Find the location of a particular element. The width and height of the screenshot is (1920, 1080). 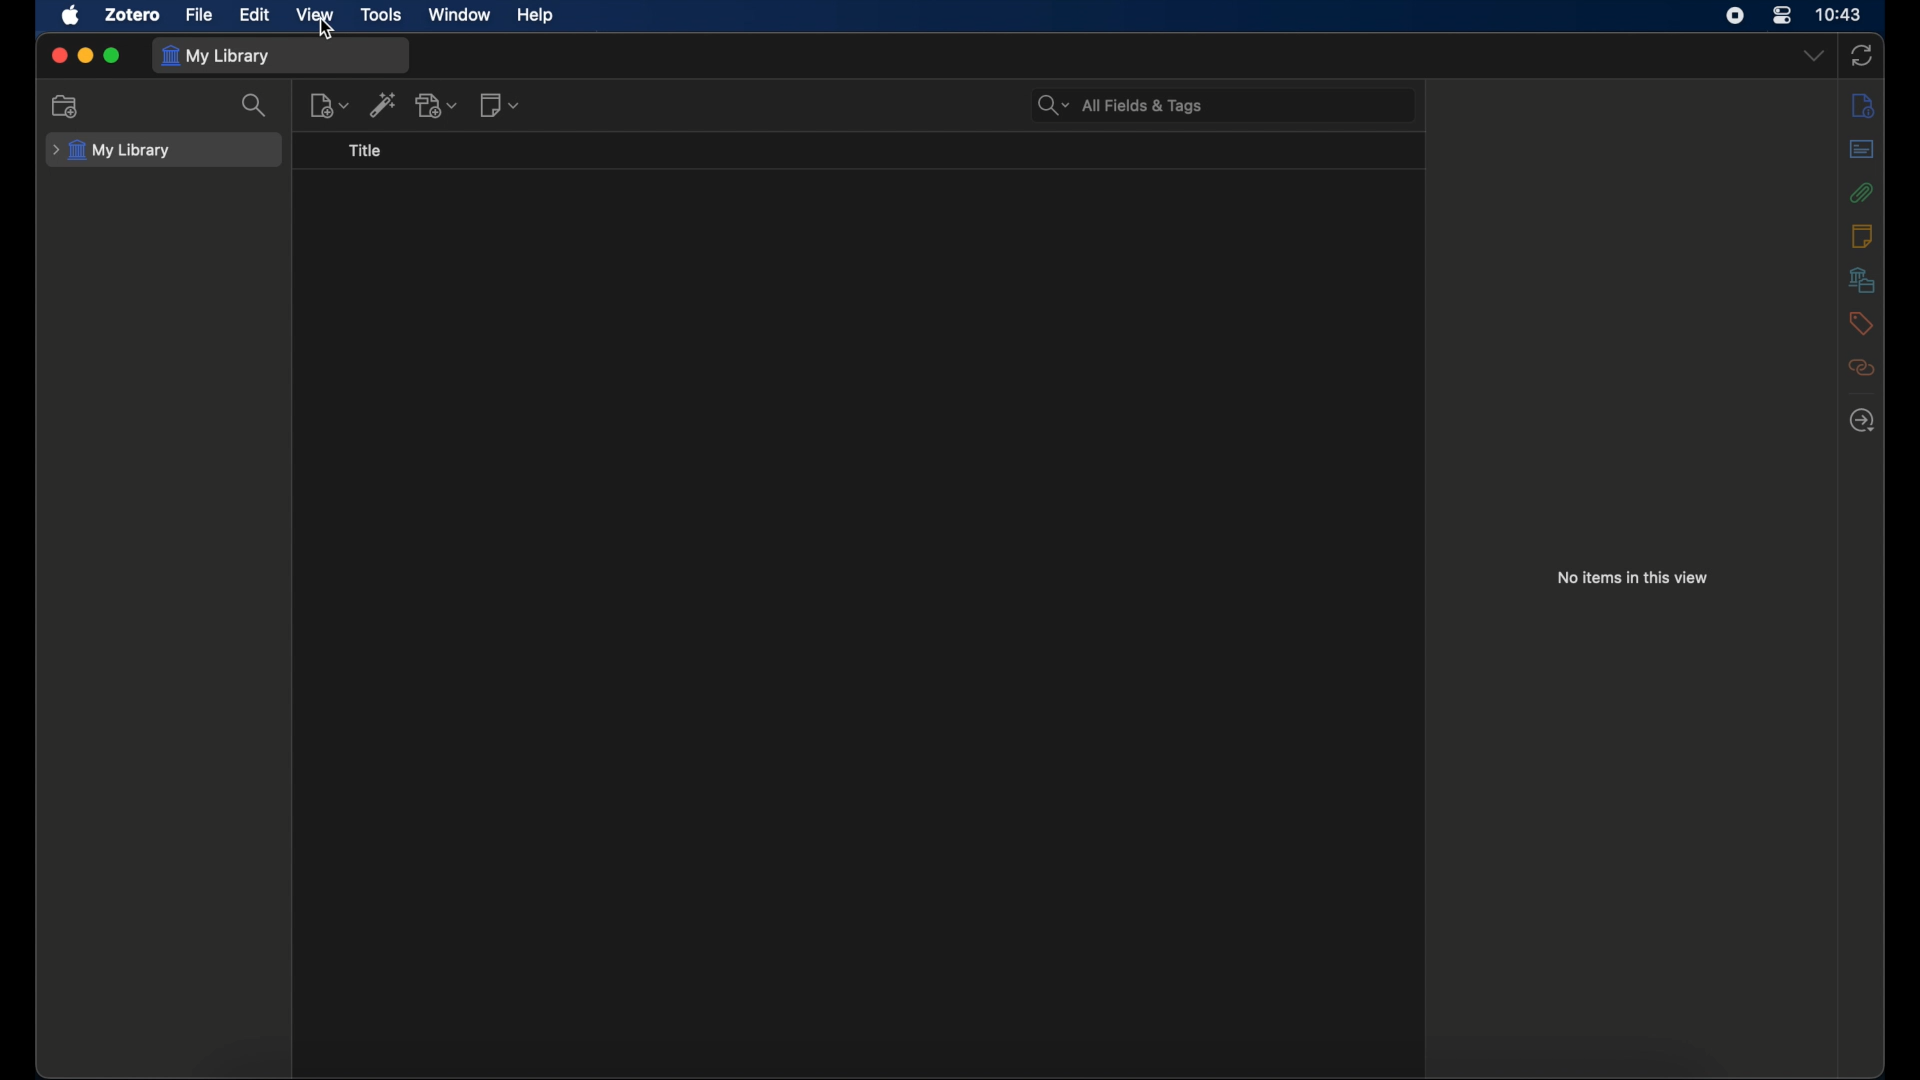

new notes is located at coordinates (499, 105).